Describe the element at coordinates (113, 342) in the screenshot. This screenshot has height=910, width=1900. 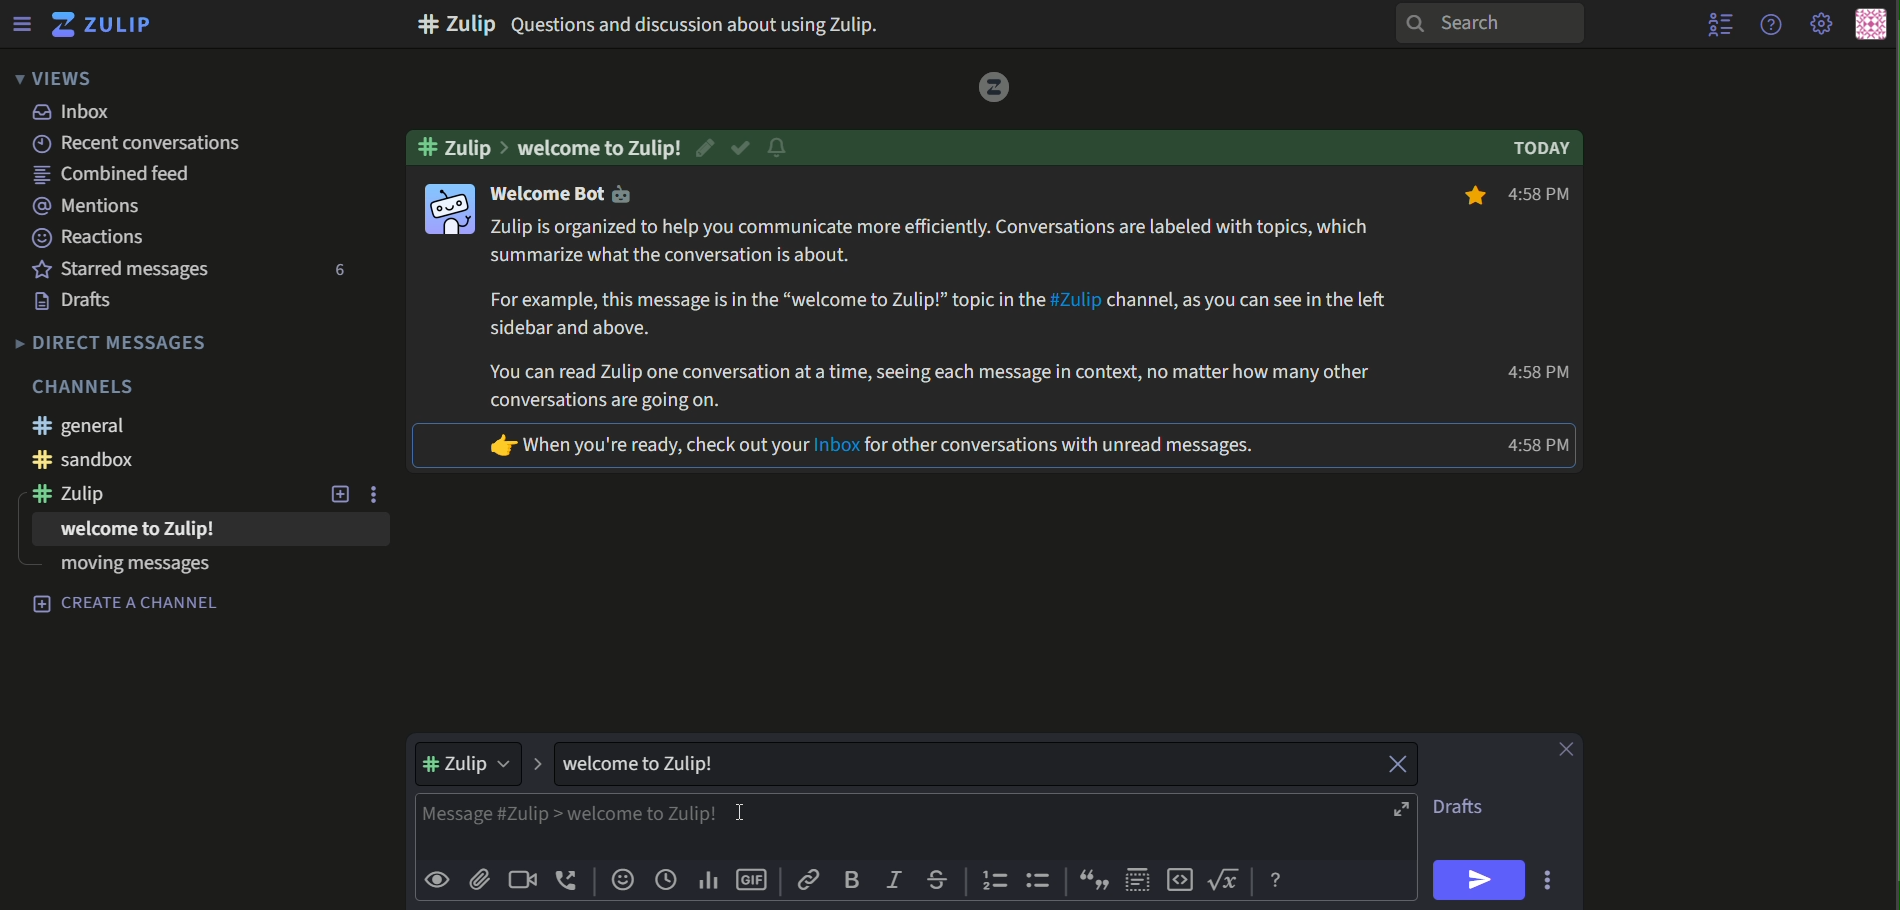
I see `text` at that location.